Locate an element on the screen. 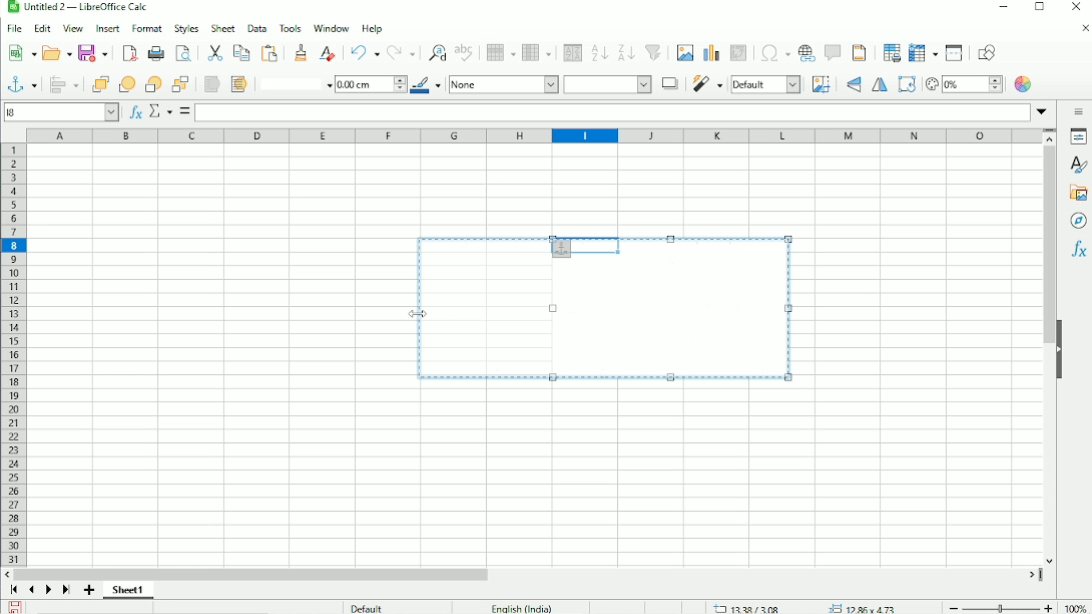 The height and width of the screenshot is (614, 1092). Minimize is located at coordinates (1001, 8).